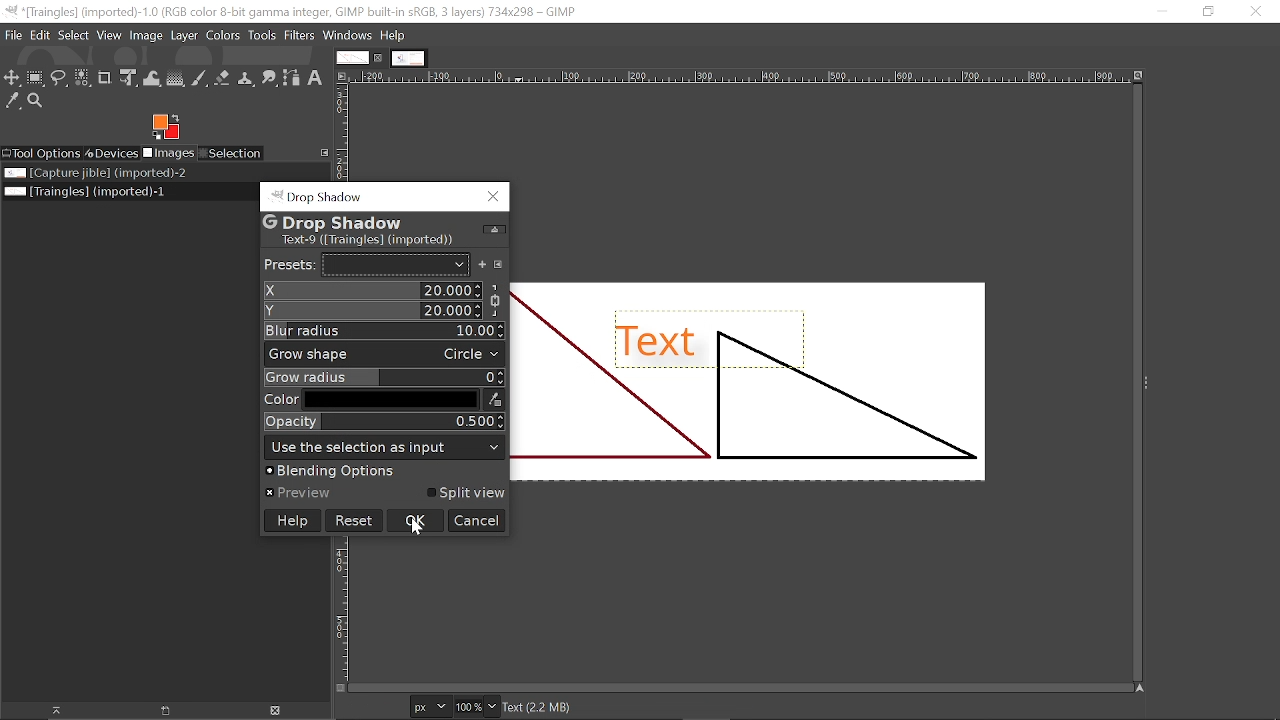 The height and width of the screenshot is (720, 1280). What do you see at coordinates (223, 80) in the screenshot?
I see `eraser tool` at bounding box center [223, 80].